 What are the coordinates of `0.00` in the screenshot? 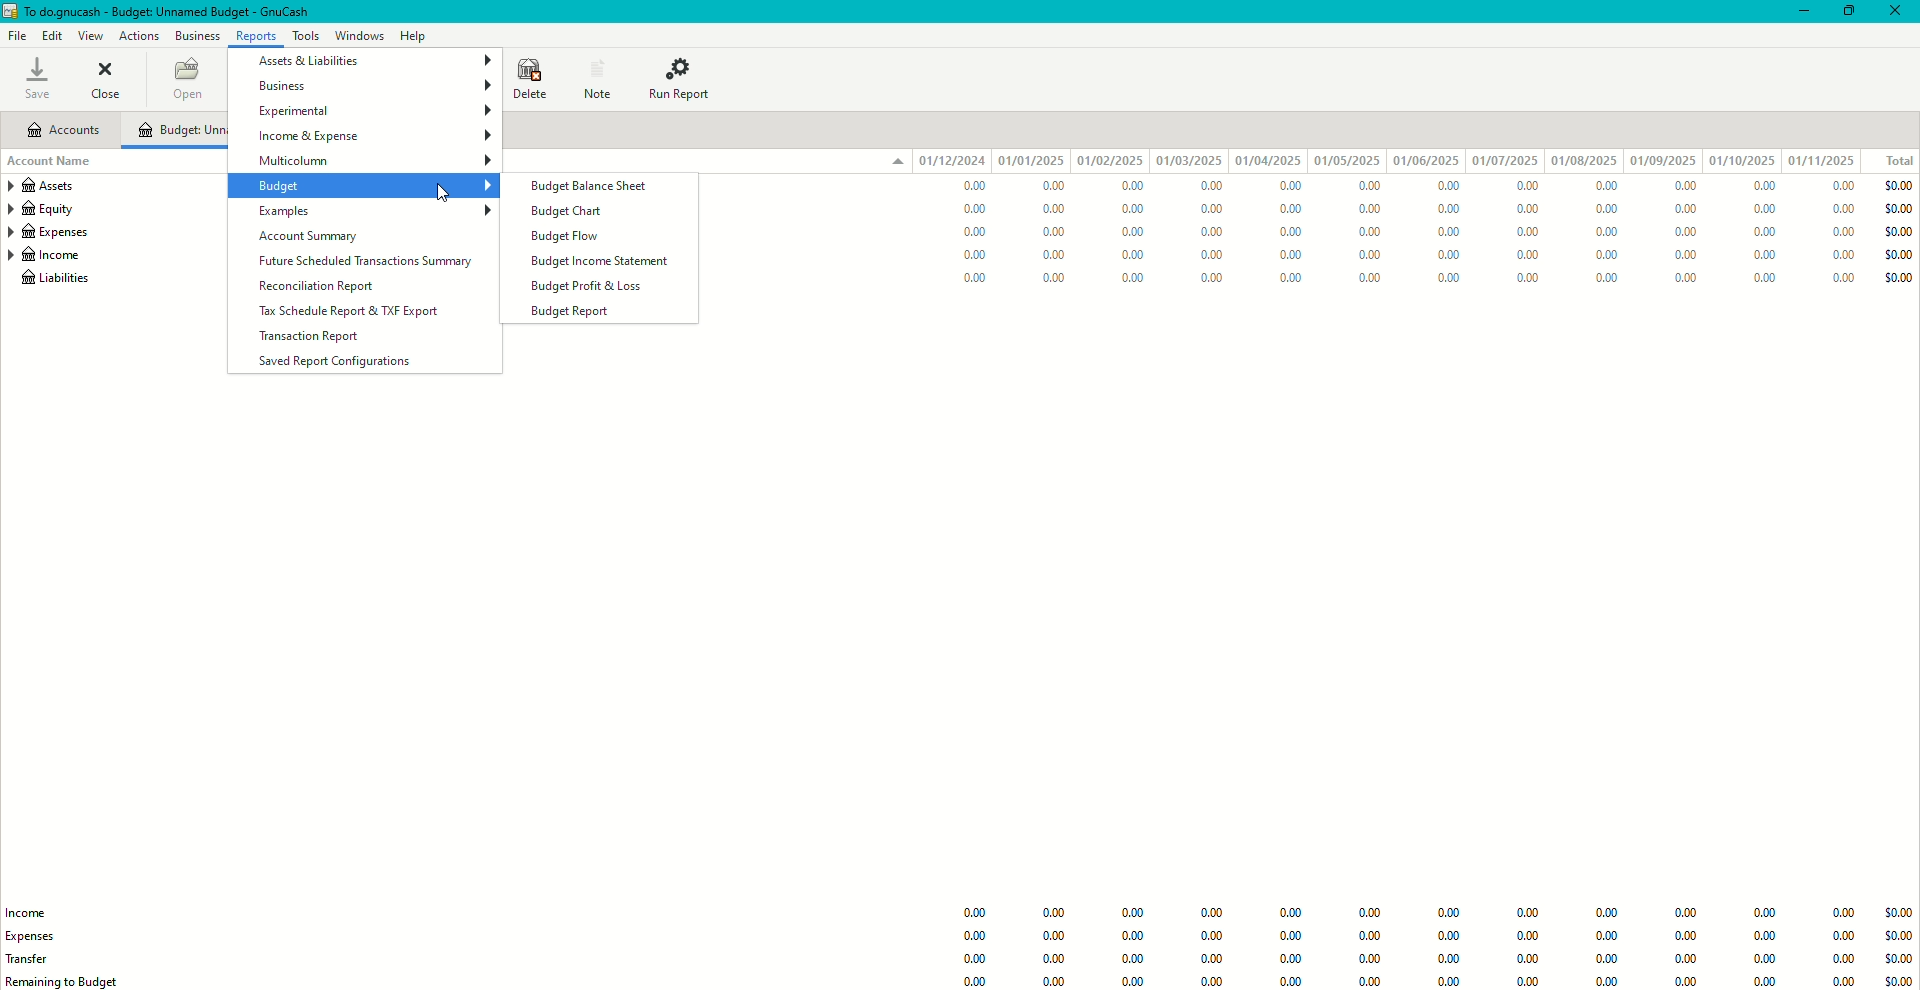 It's located at (1137, 959).